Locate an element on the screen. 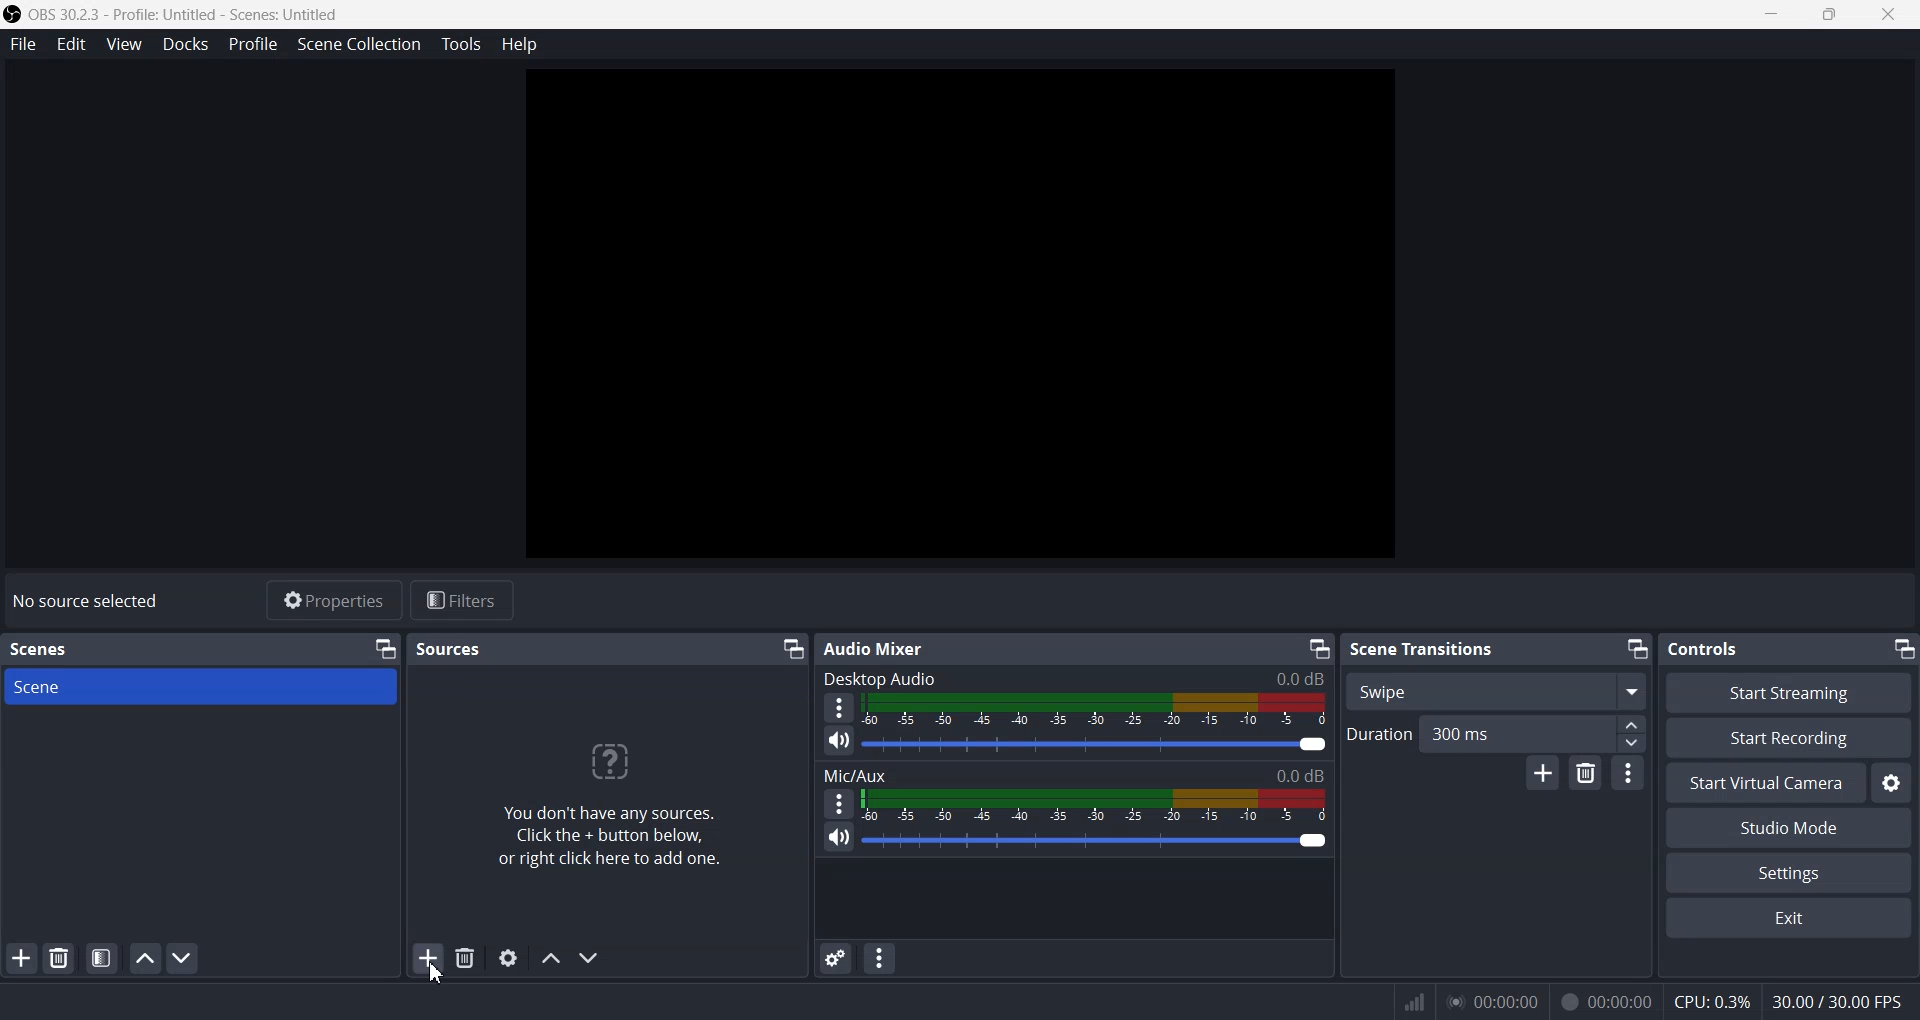  Advance Audio Properties is located at coordinates (834, 958).